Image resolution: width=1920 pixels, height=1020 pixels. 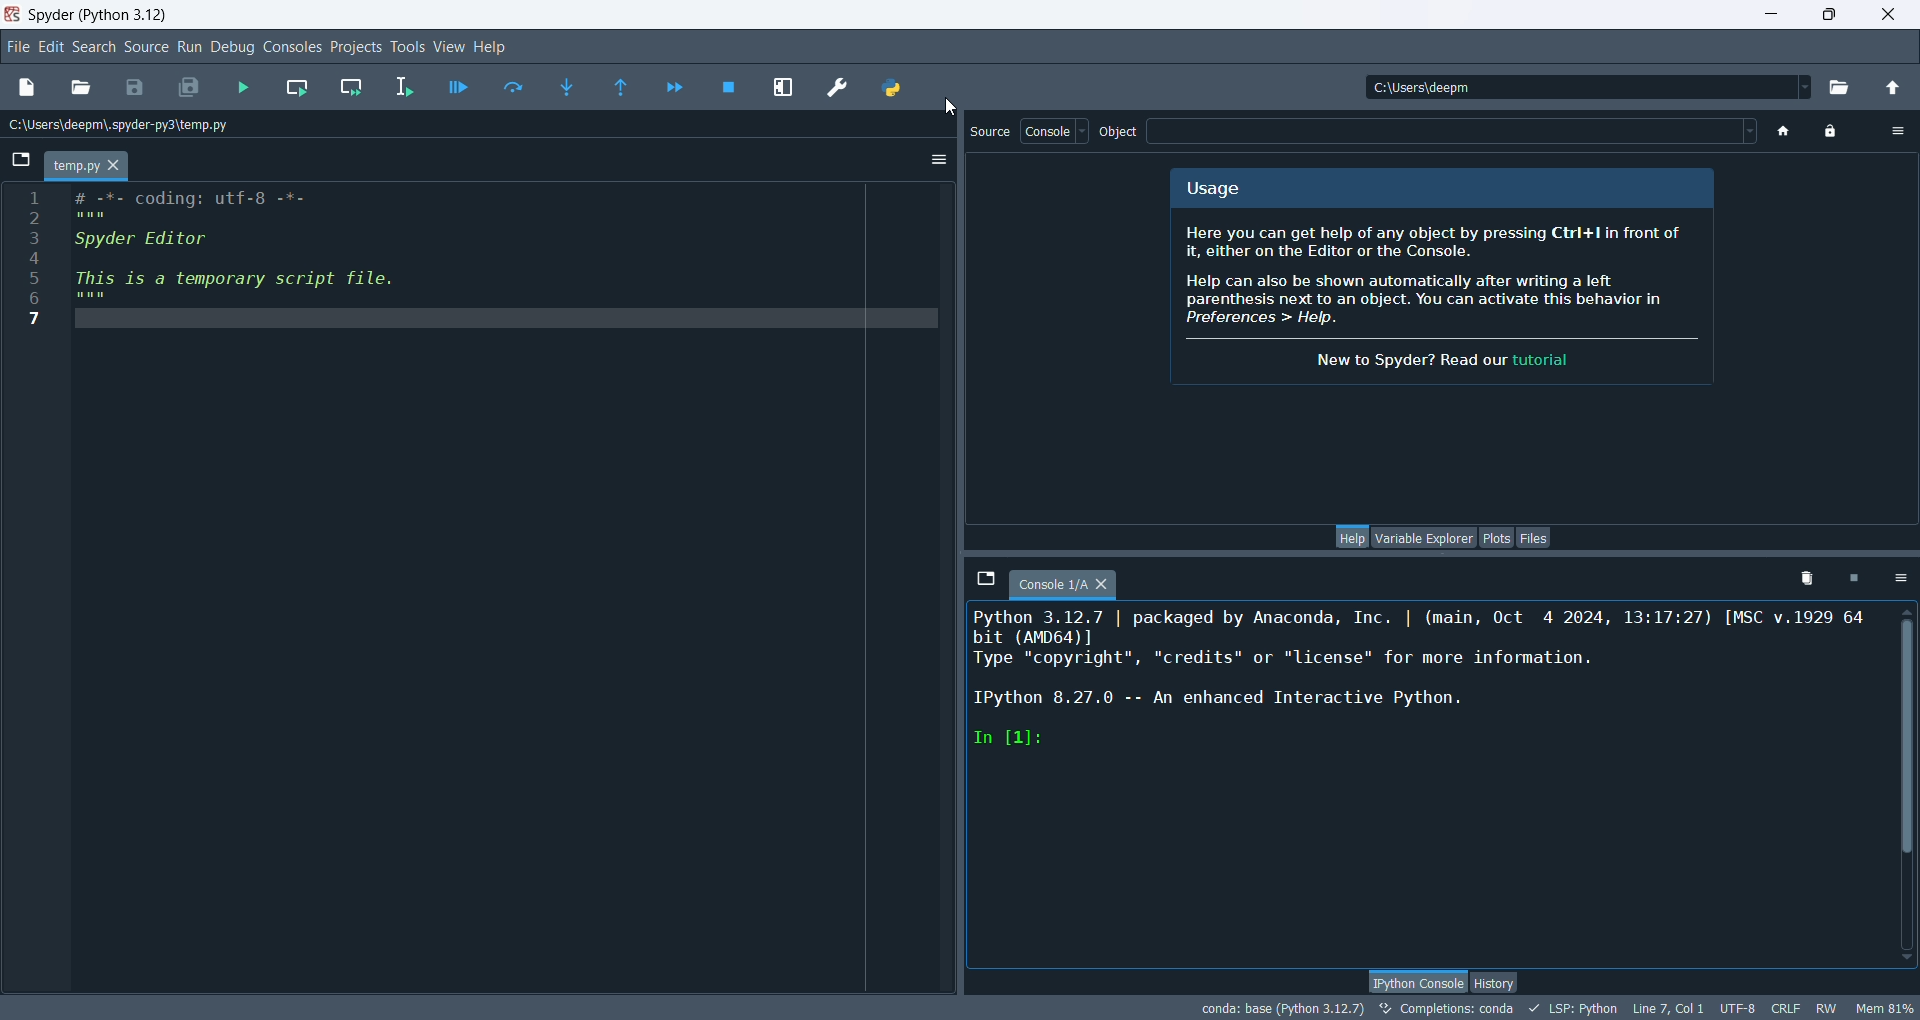 I want to click on line, col, so click(x=1666, y=1008).